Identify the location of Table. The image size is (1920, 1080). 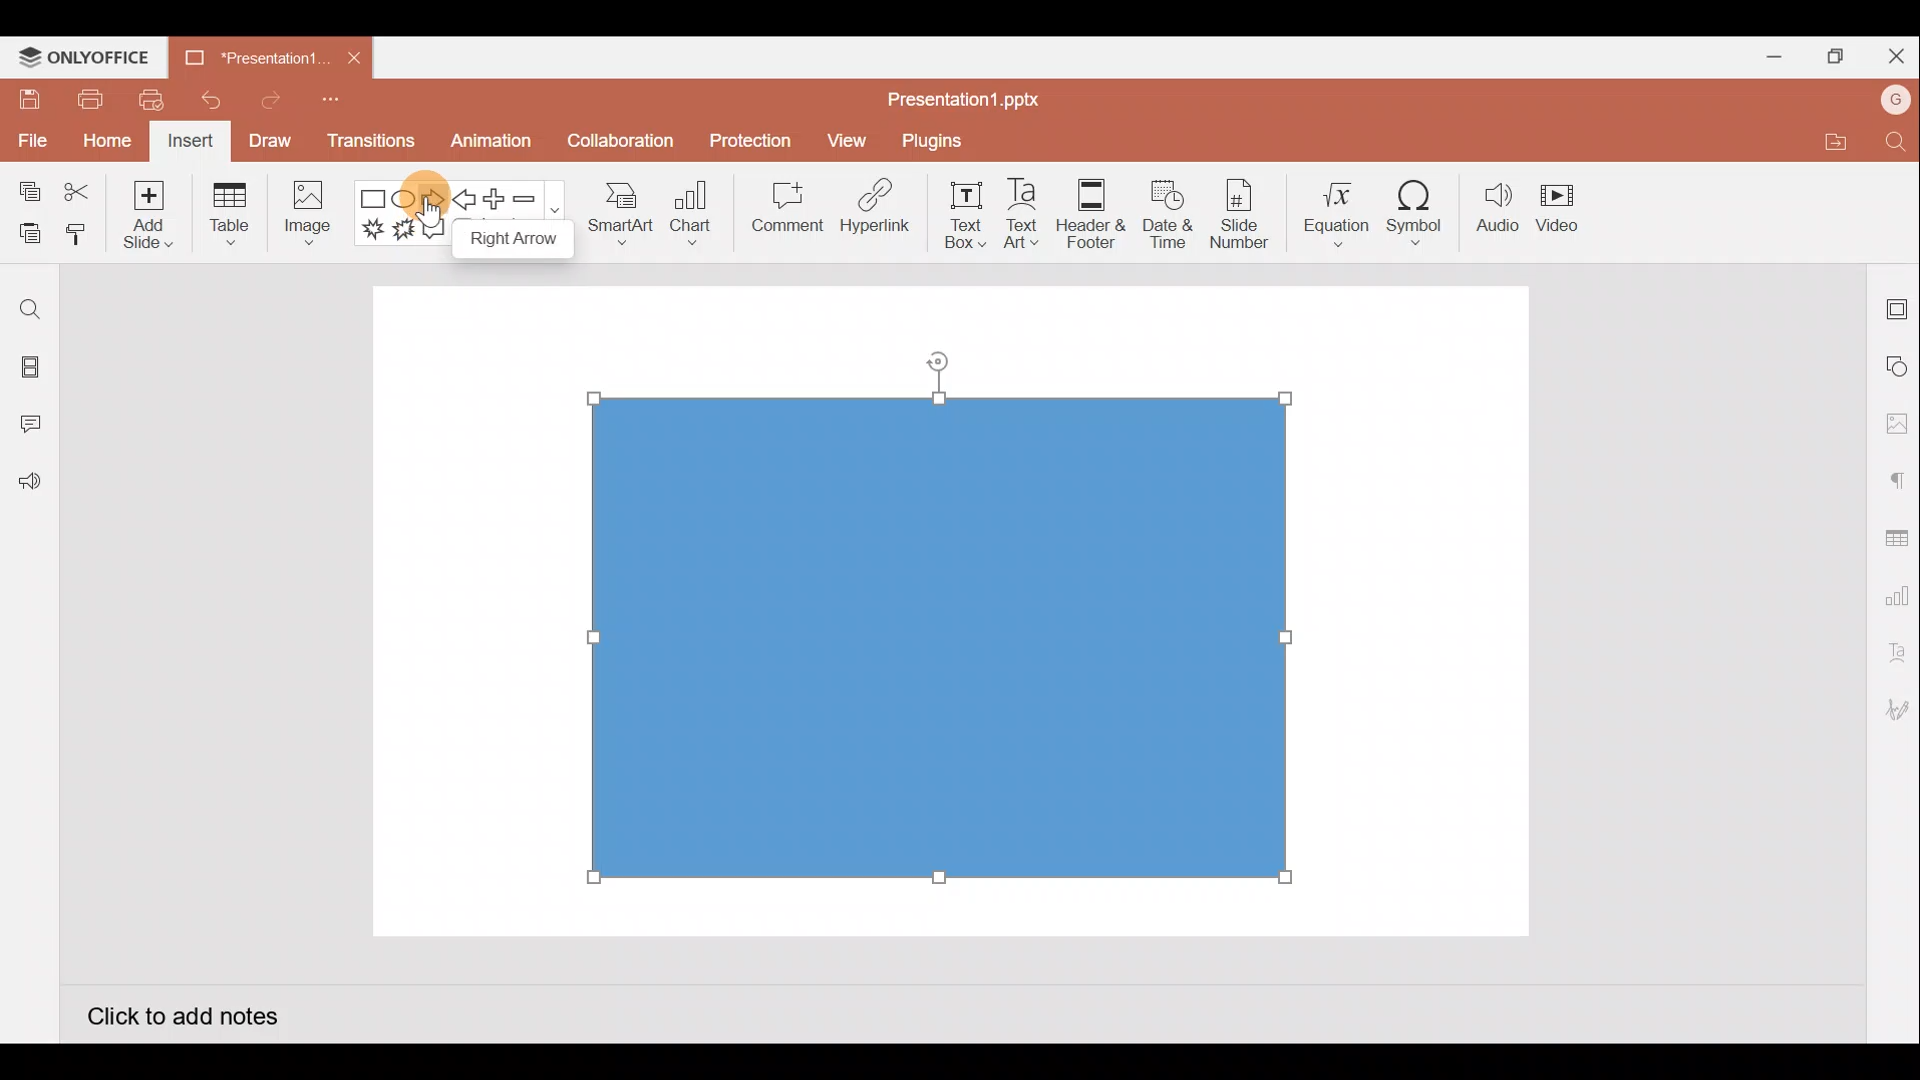
(232, 216).